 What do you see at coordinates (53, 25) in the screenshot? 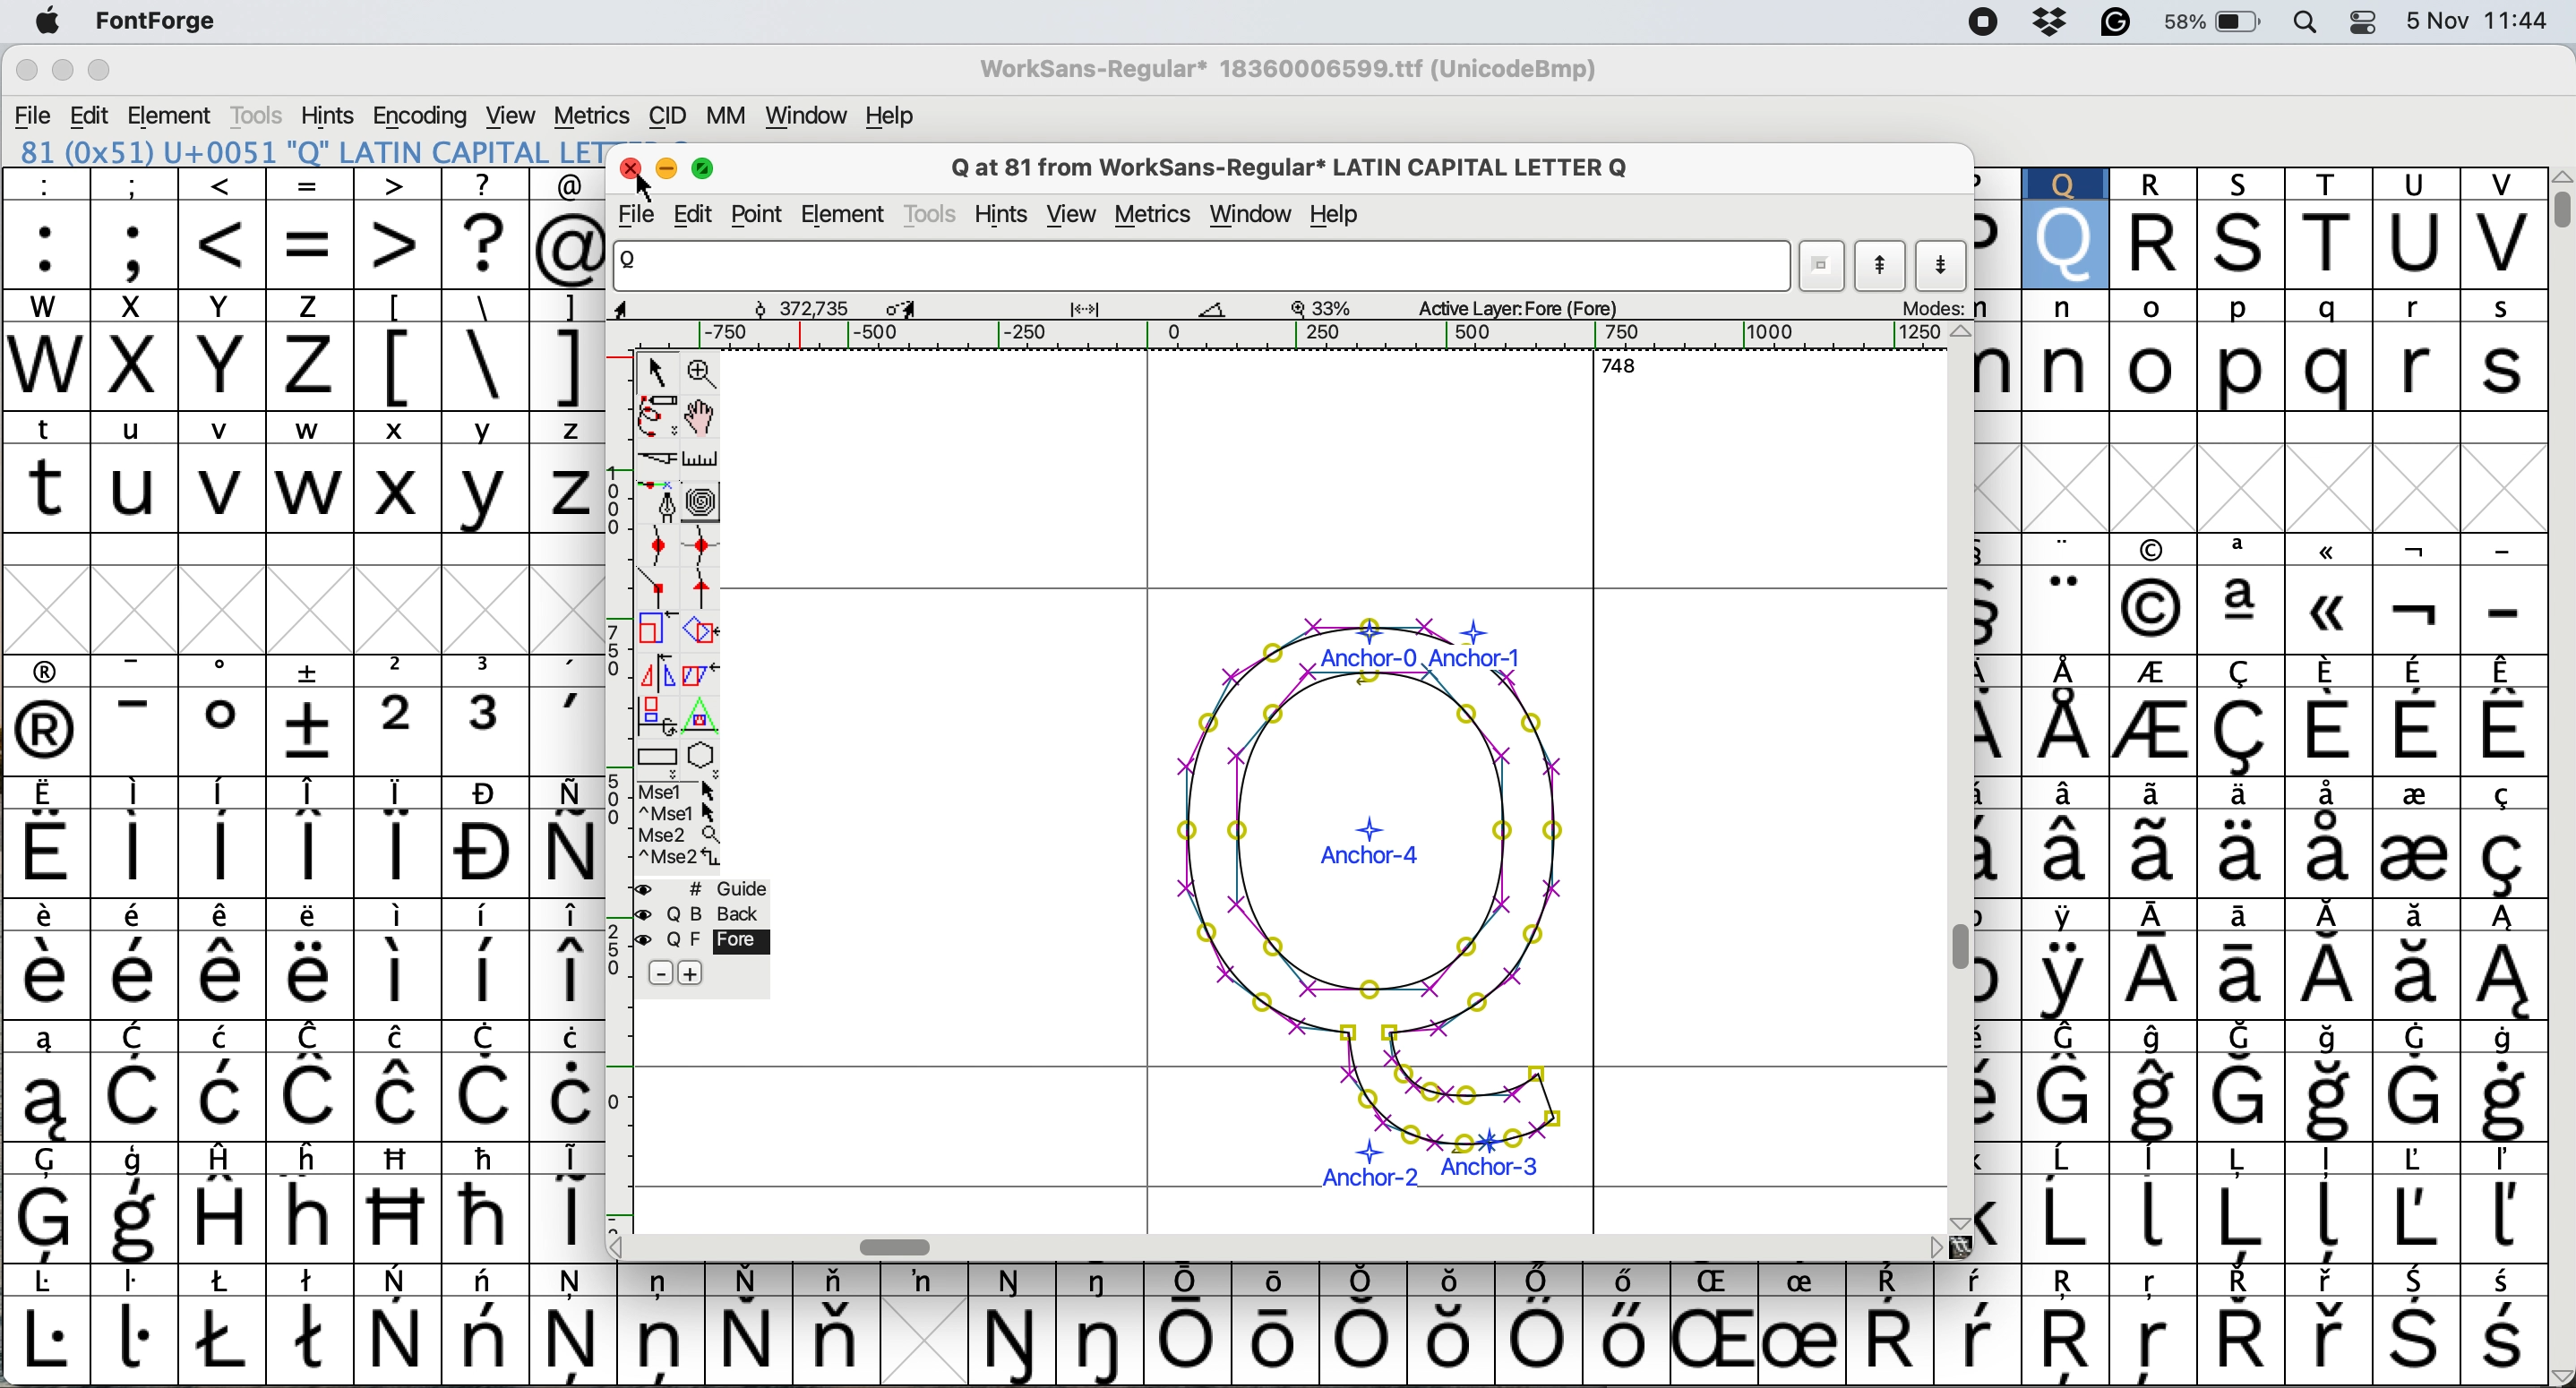
I see `system logo` at bounding box center [53, 25].